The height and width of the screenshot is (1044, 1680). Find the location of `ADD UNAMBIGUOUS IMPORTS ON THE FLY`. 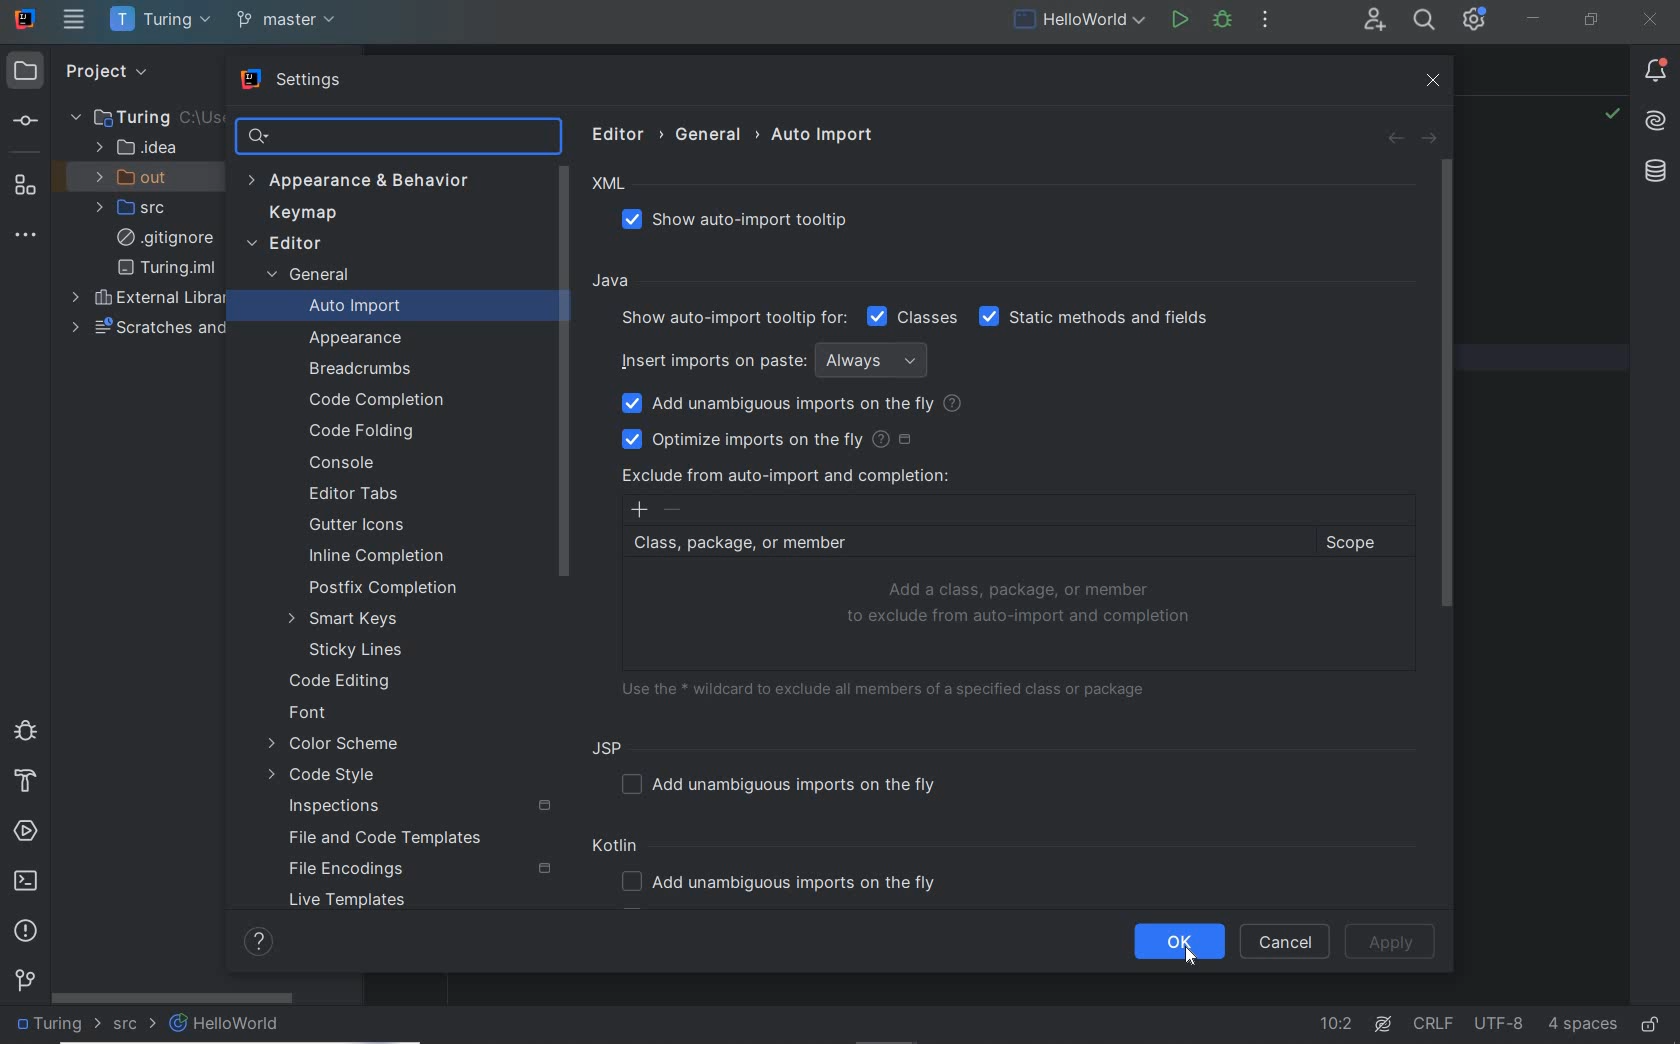

ADD UNAMBIGUOUS IMPORTS ON THE FLY is located at coordinates (786, 784).